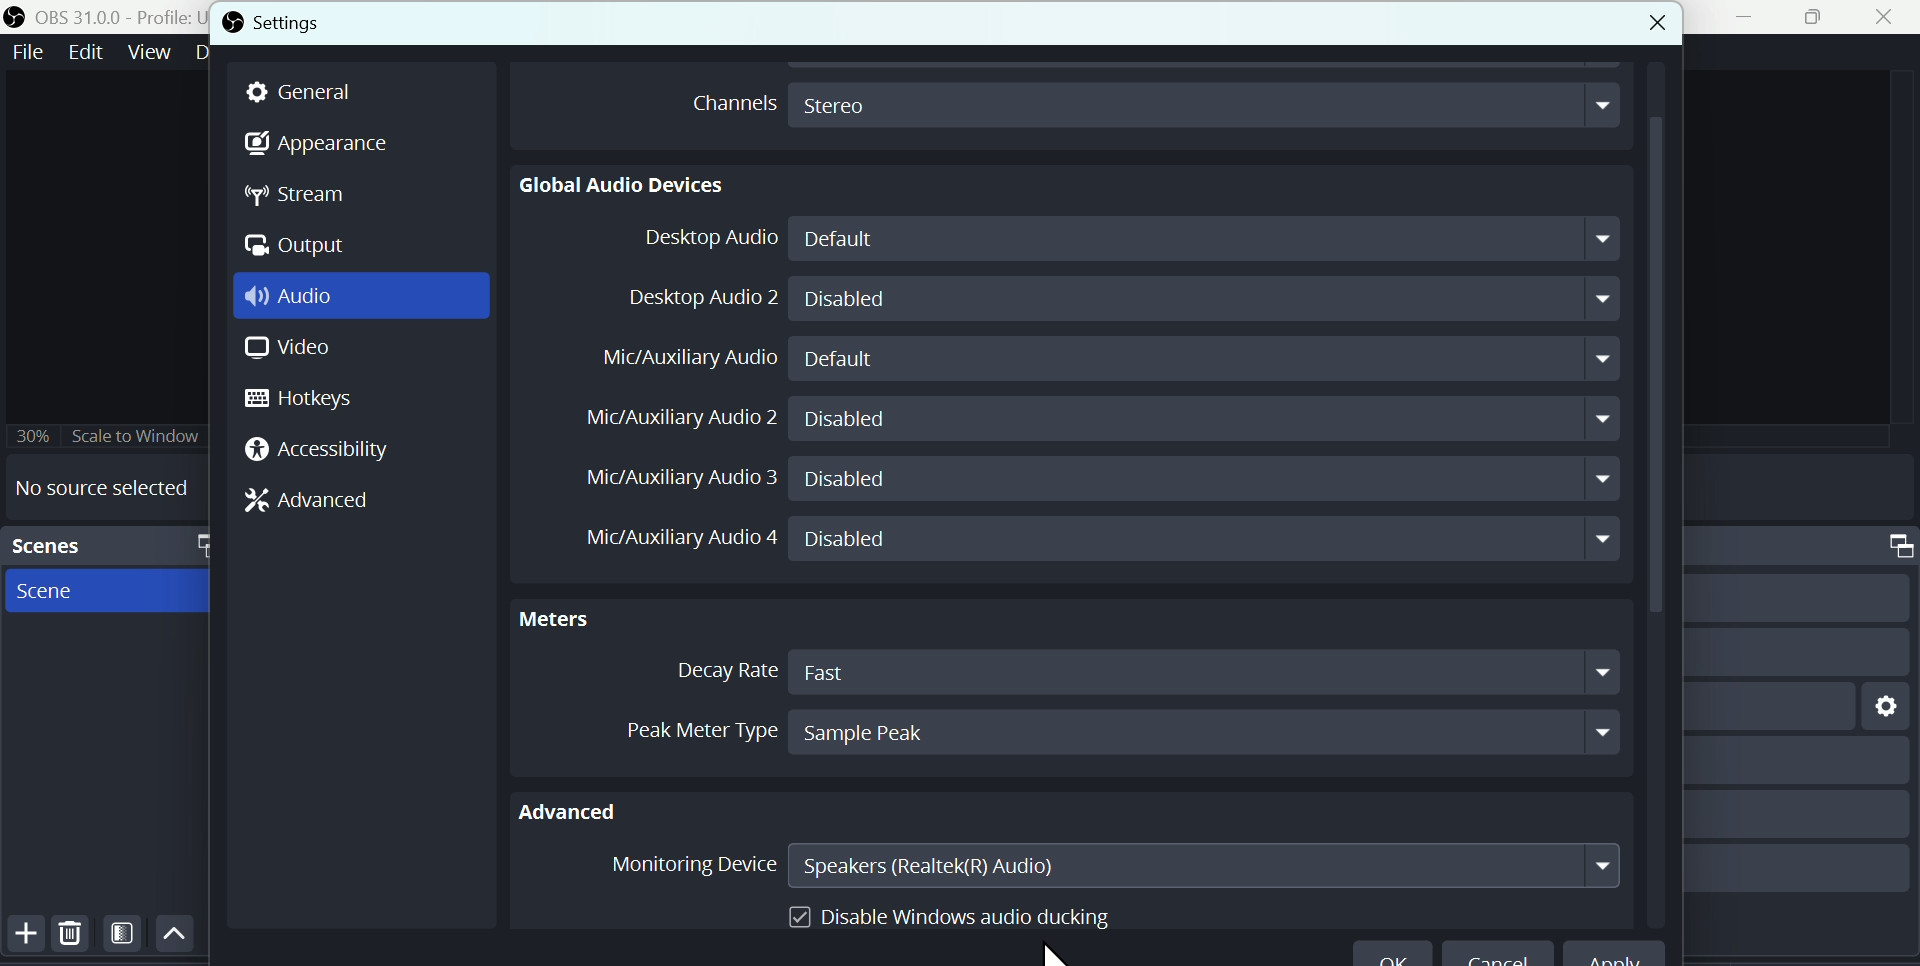  What do you see at coordinates (299, 247) in the screenshot?
I see `Output` at bounding box center [299, 247].